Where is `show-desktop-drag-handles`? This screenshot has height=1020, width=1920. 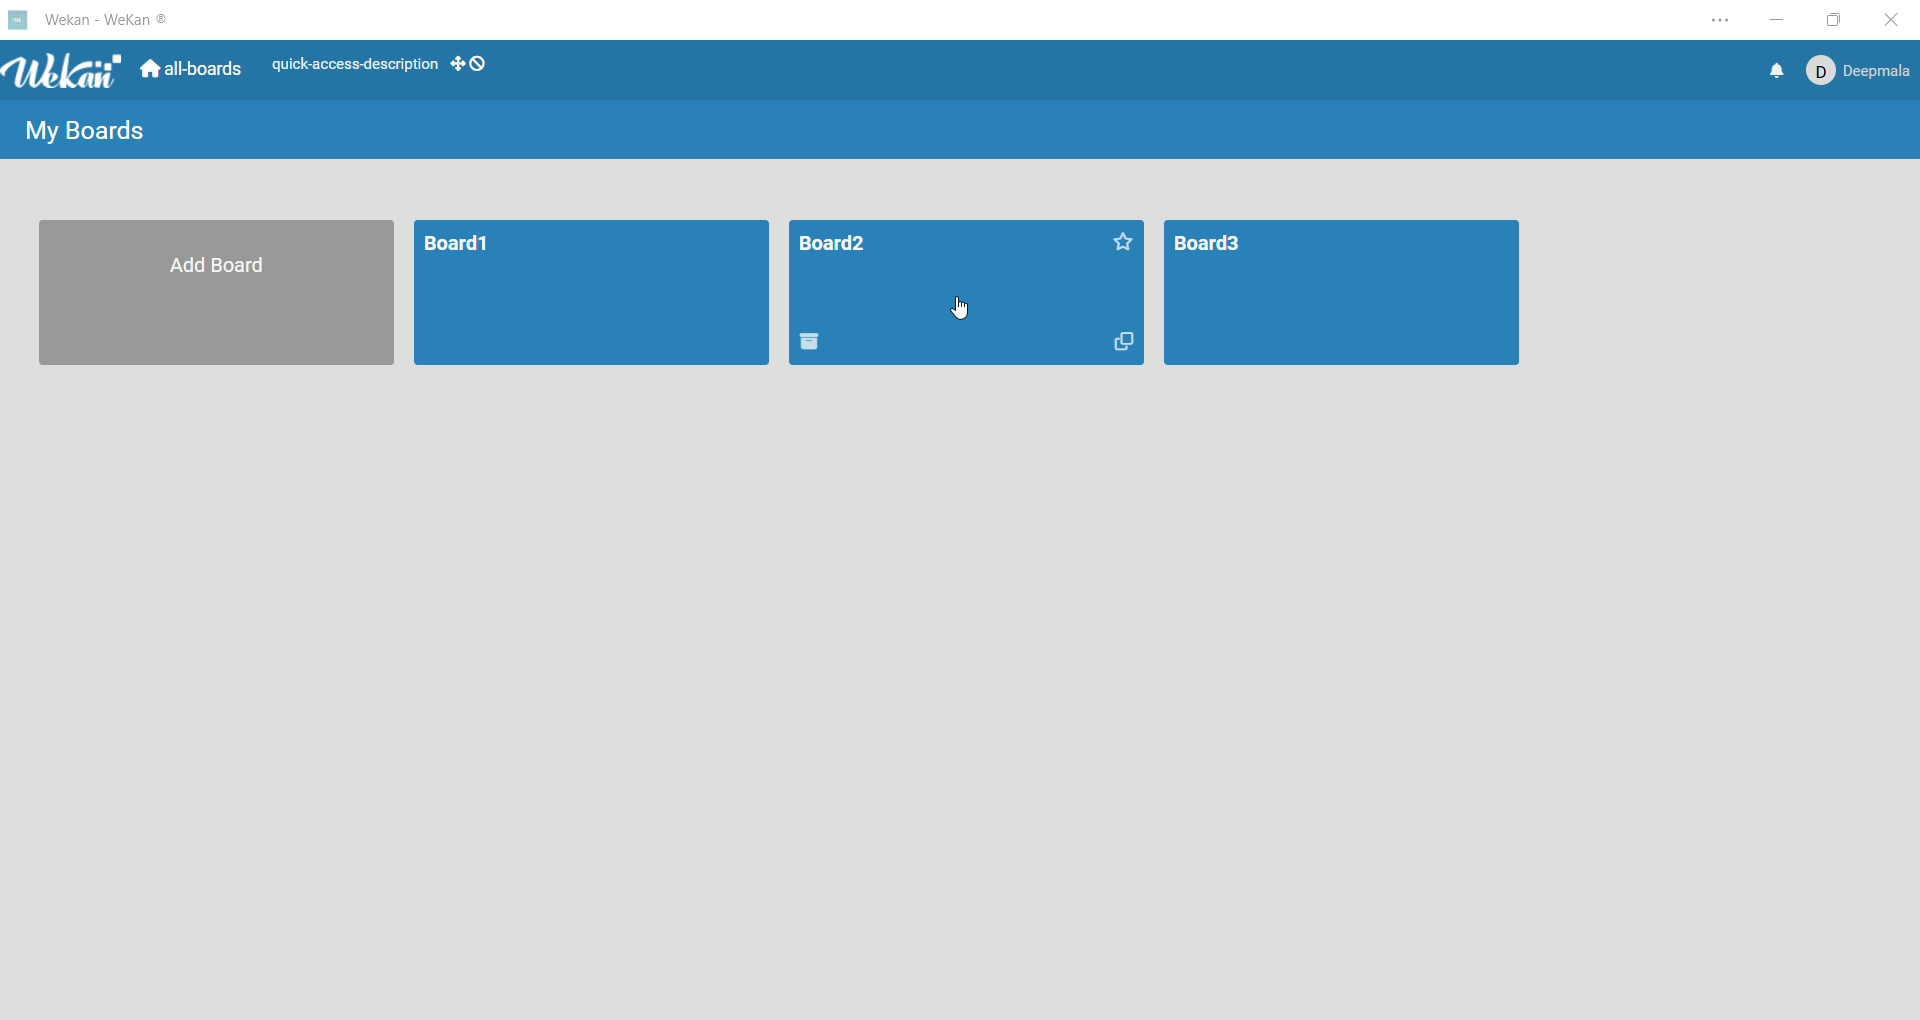 show-desktop-drag-handles is located at coordinates (472, 63).